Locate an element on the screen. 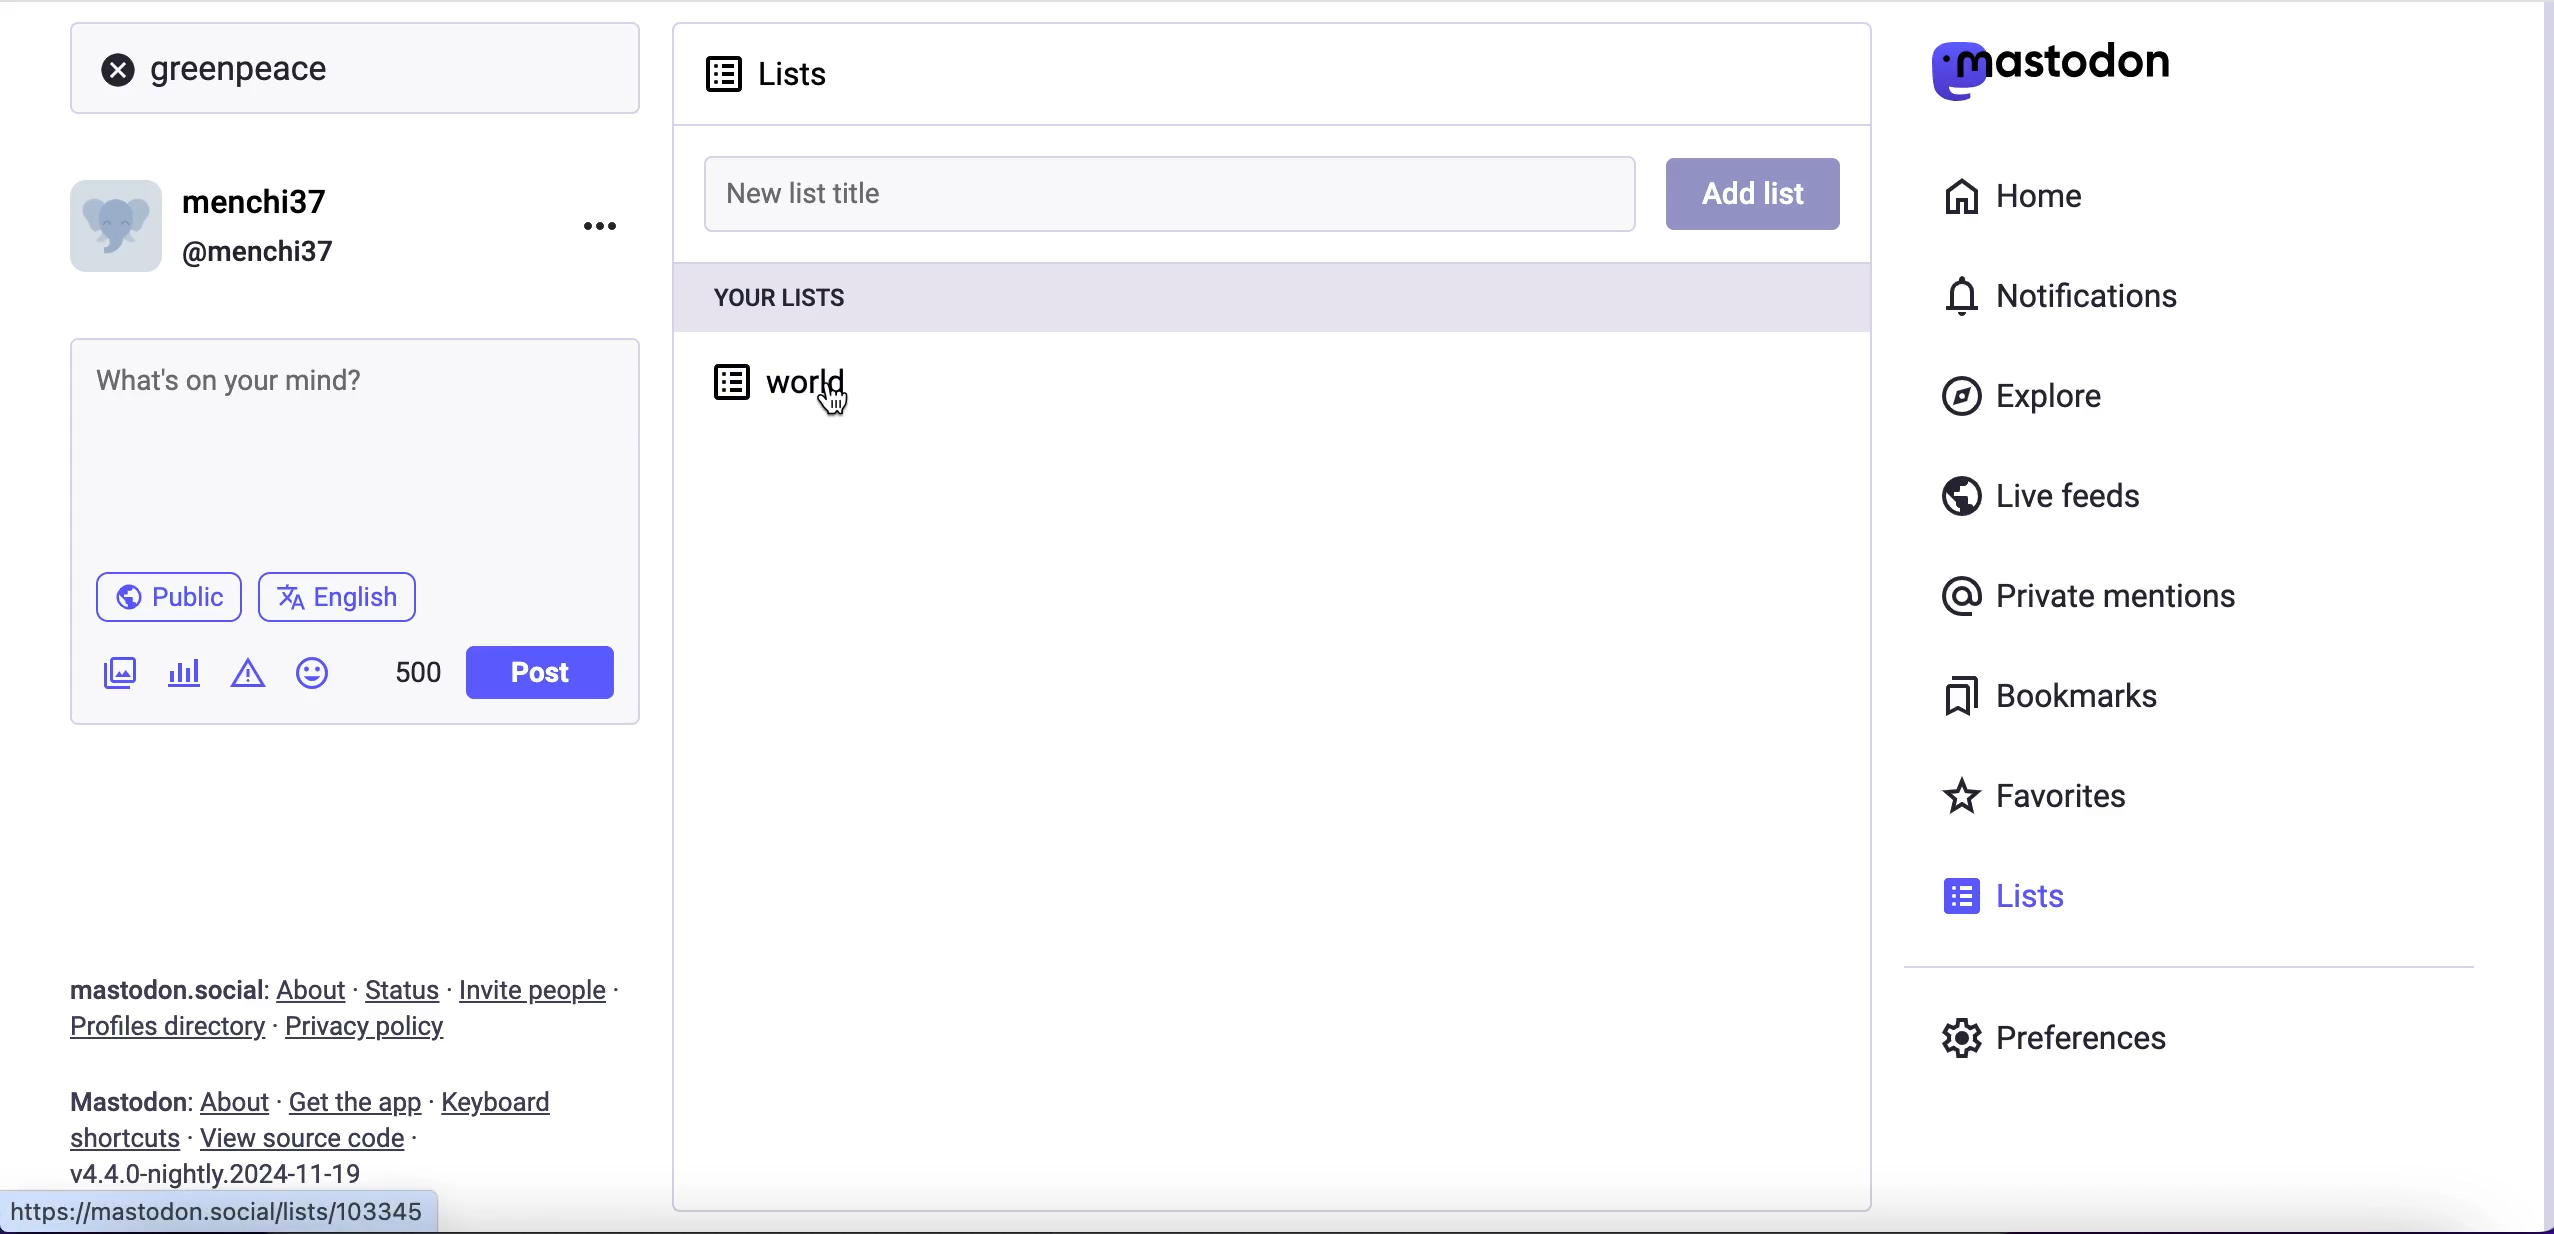  private mentions is located at coordinates (2096, 591).